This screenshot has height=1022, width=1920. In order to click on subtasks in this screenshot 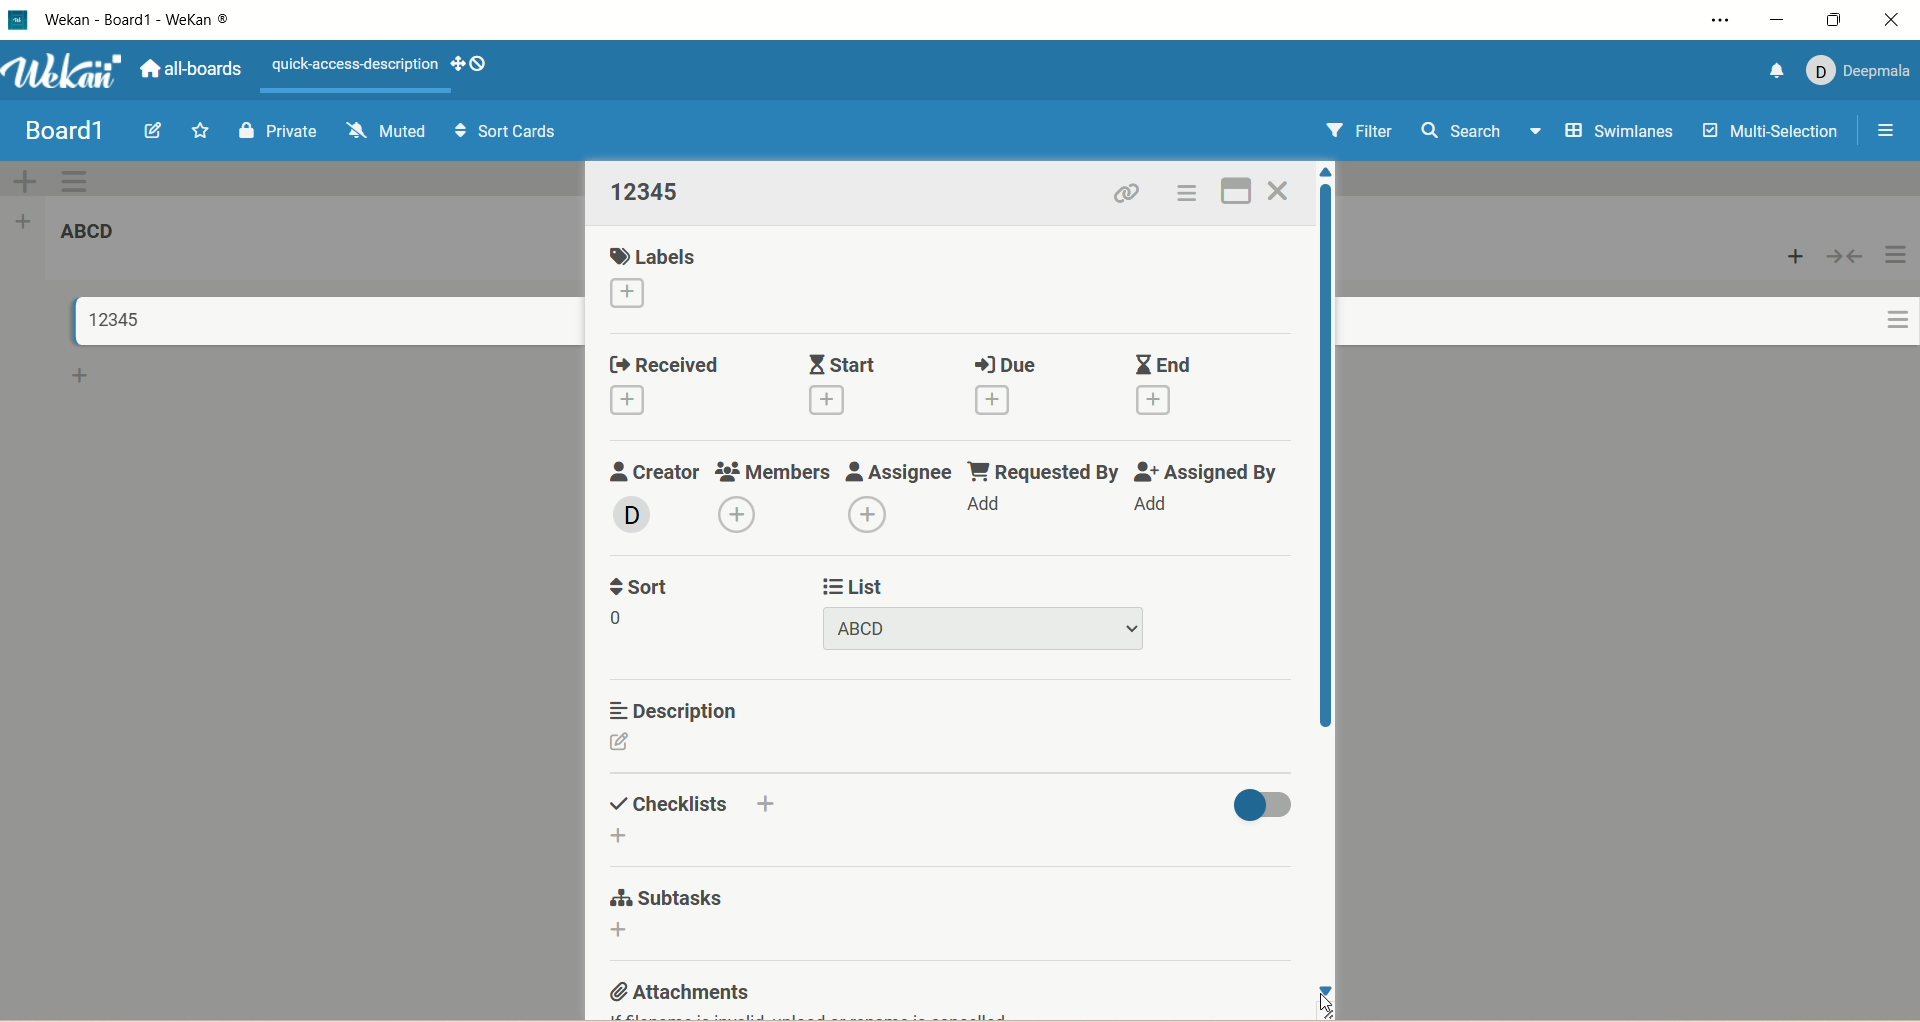, I will do `click(668, 900)`.